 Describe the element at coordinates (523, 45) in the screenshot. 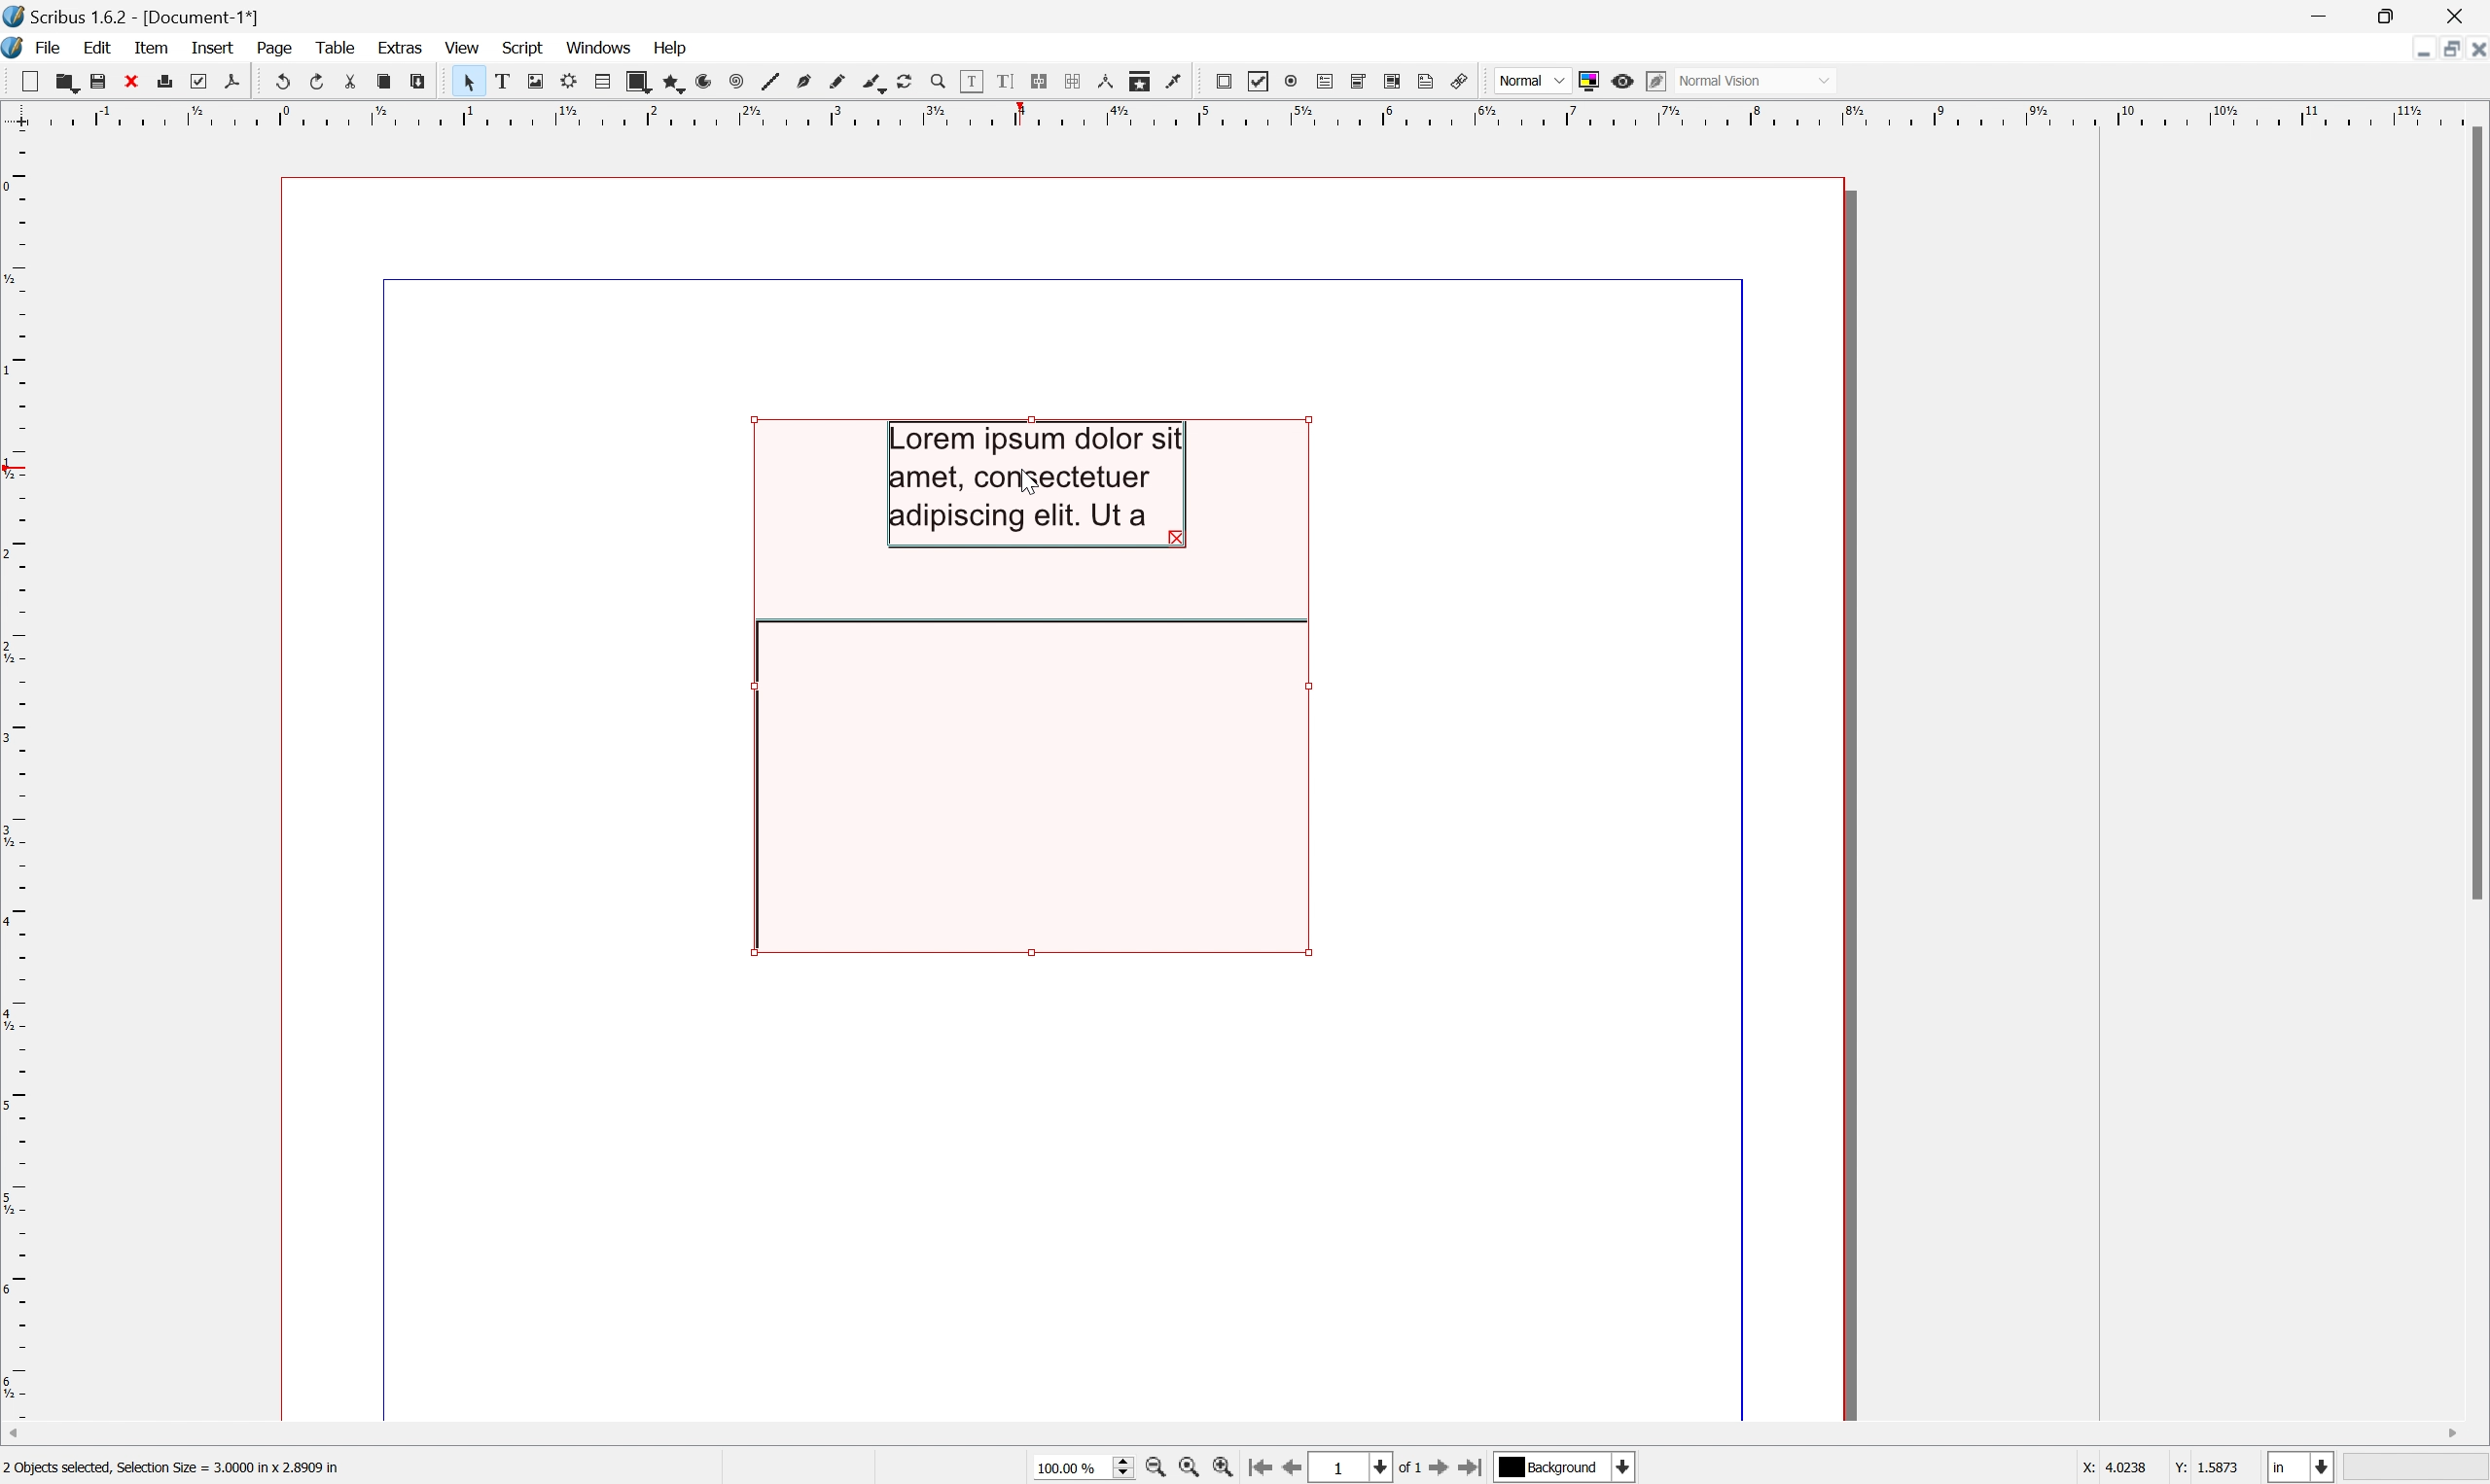

I see `Script` at that location.